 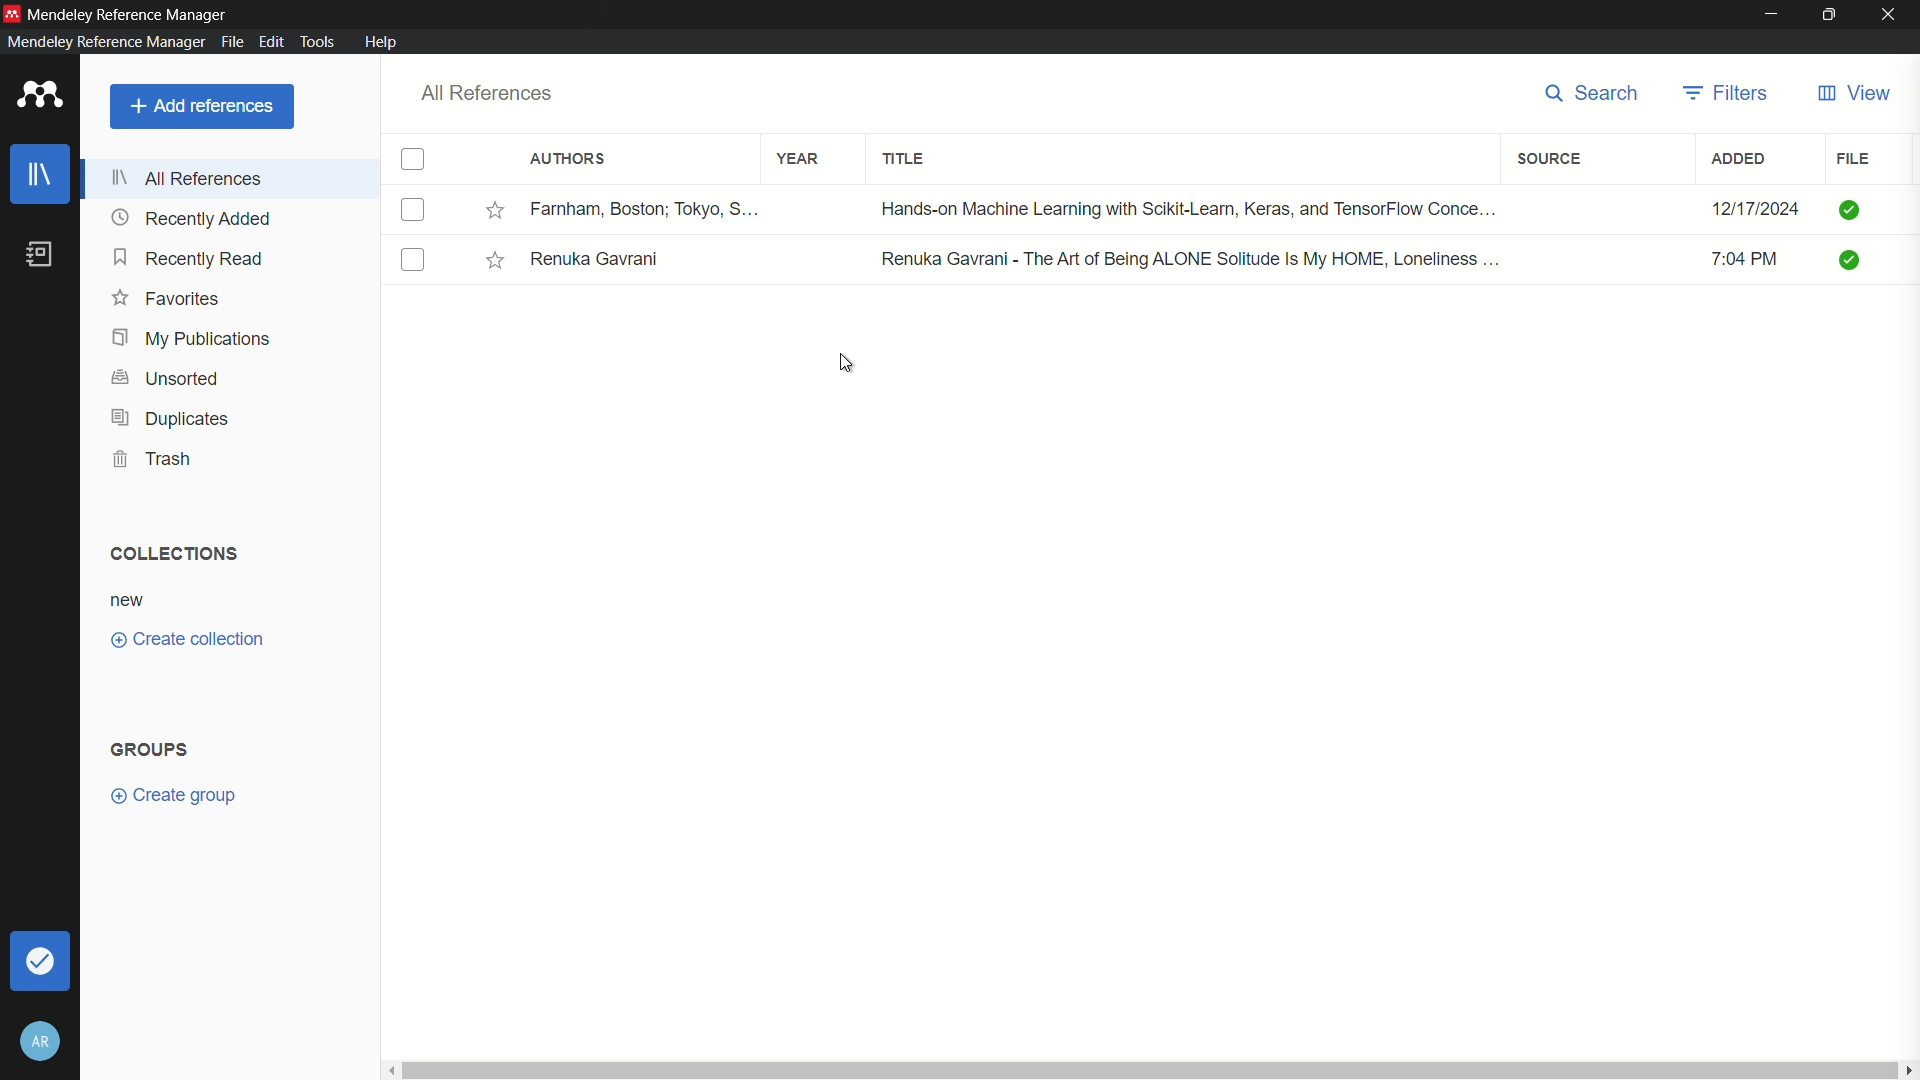 I want to click on app icon, so click(x=12, y=13).